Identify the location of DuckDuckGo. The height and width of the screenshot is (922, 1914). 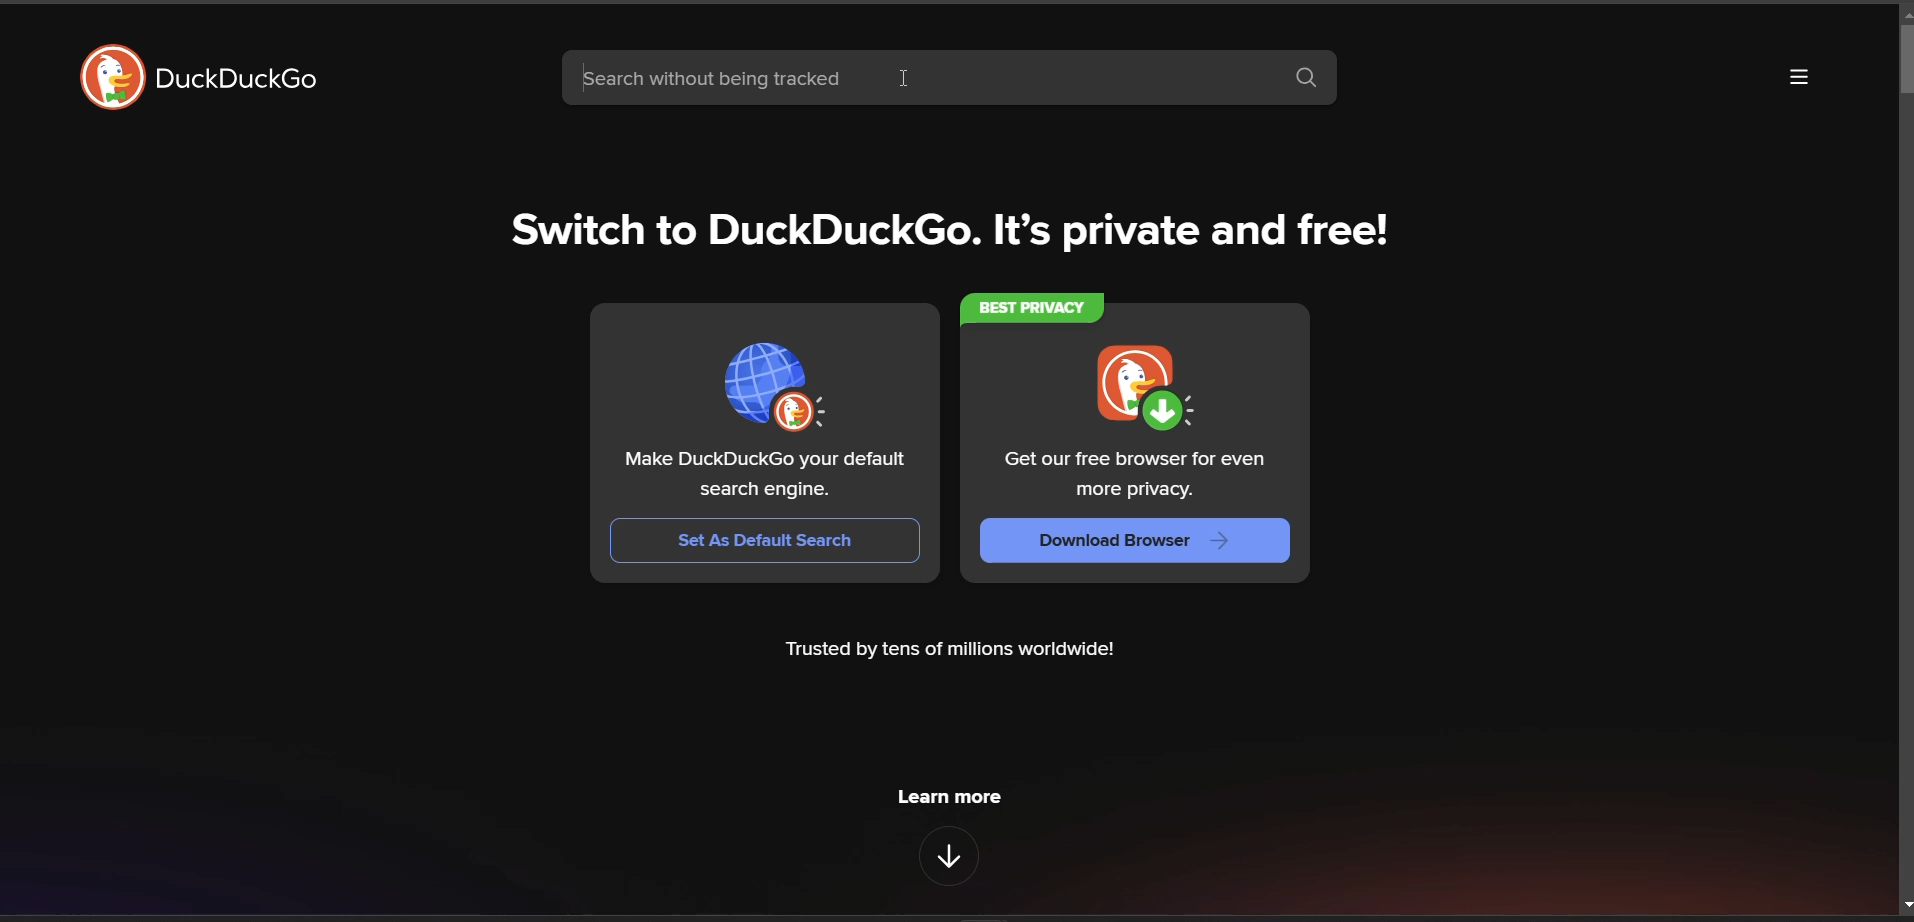
(239, 79).